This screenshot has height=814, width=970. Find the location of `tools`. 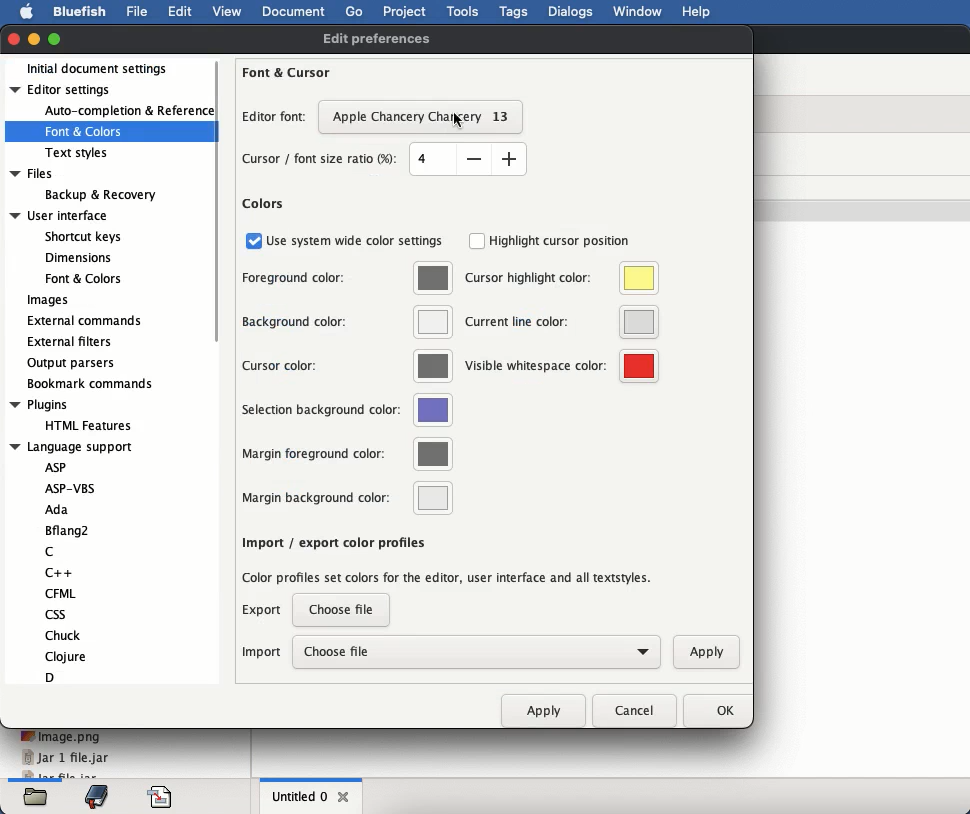

tools is located at coordinates (464, 12).